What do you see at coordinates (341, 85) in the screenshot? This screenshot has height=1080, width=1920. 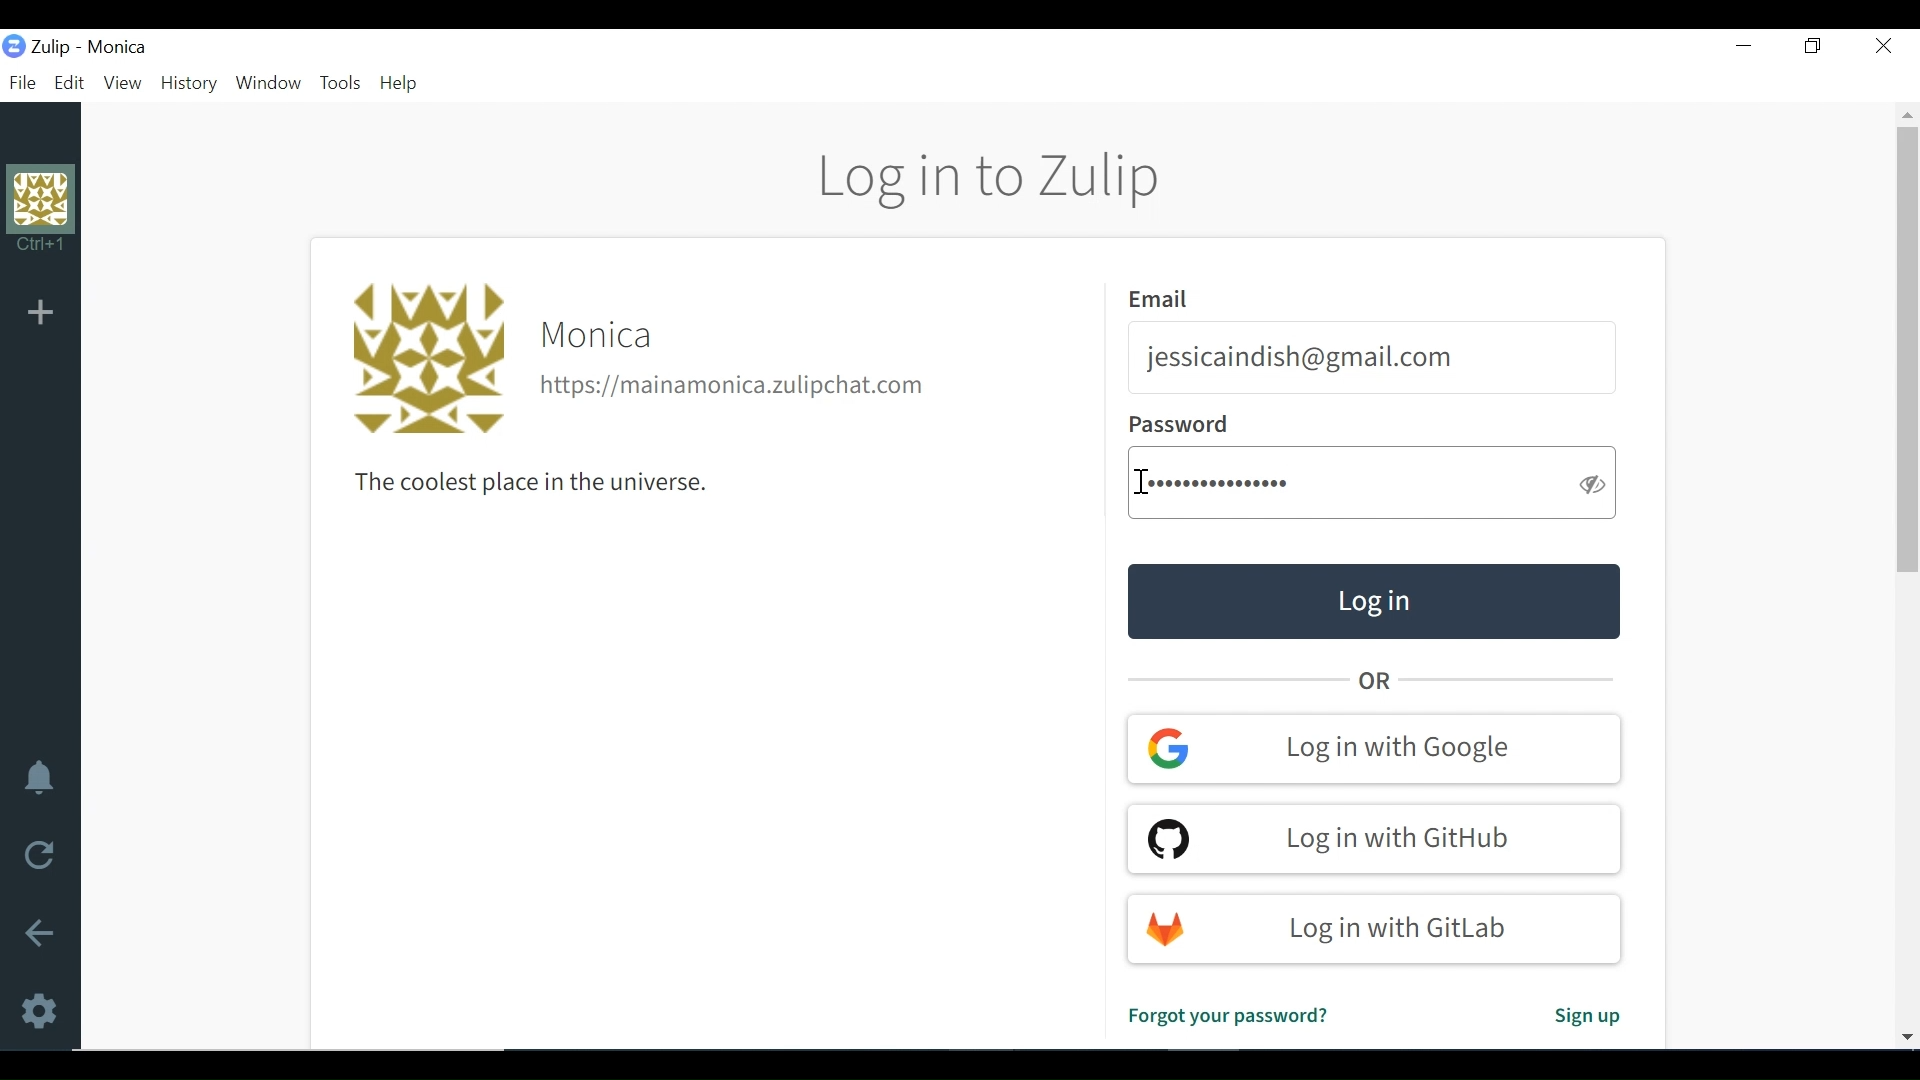 I see `Tools` at bounding box center [341, 85].